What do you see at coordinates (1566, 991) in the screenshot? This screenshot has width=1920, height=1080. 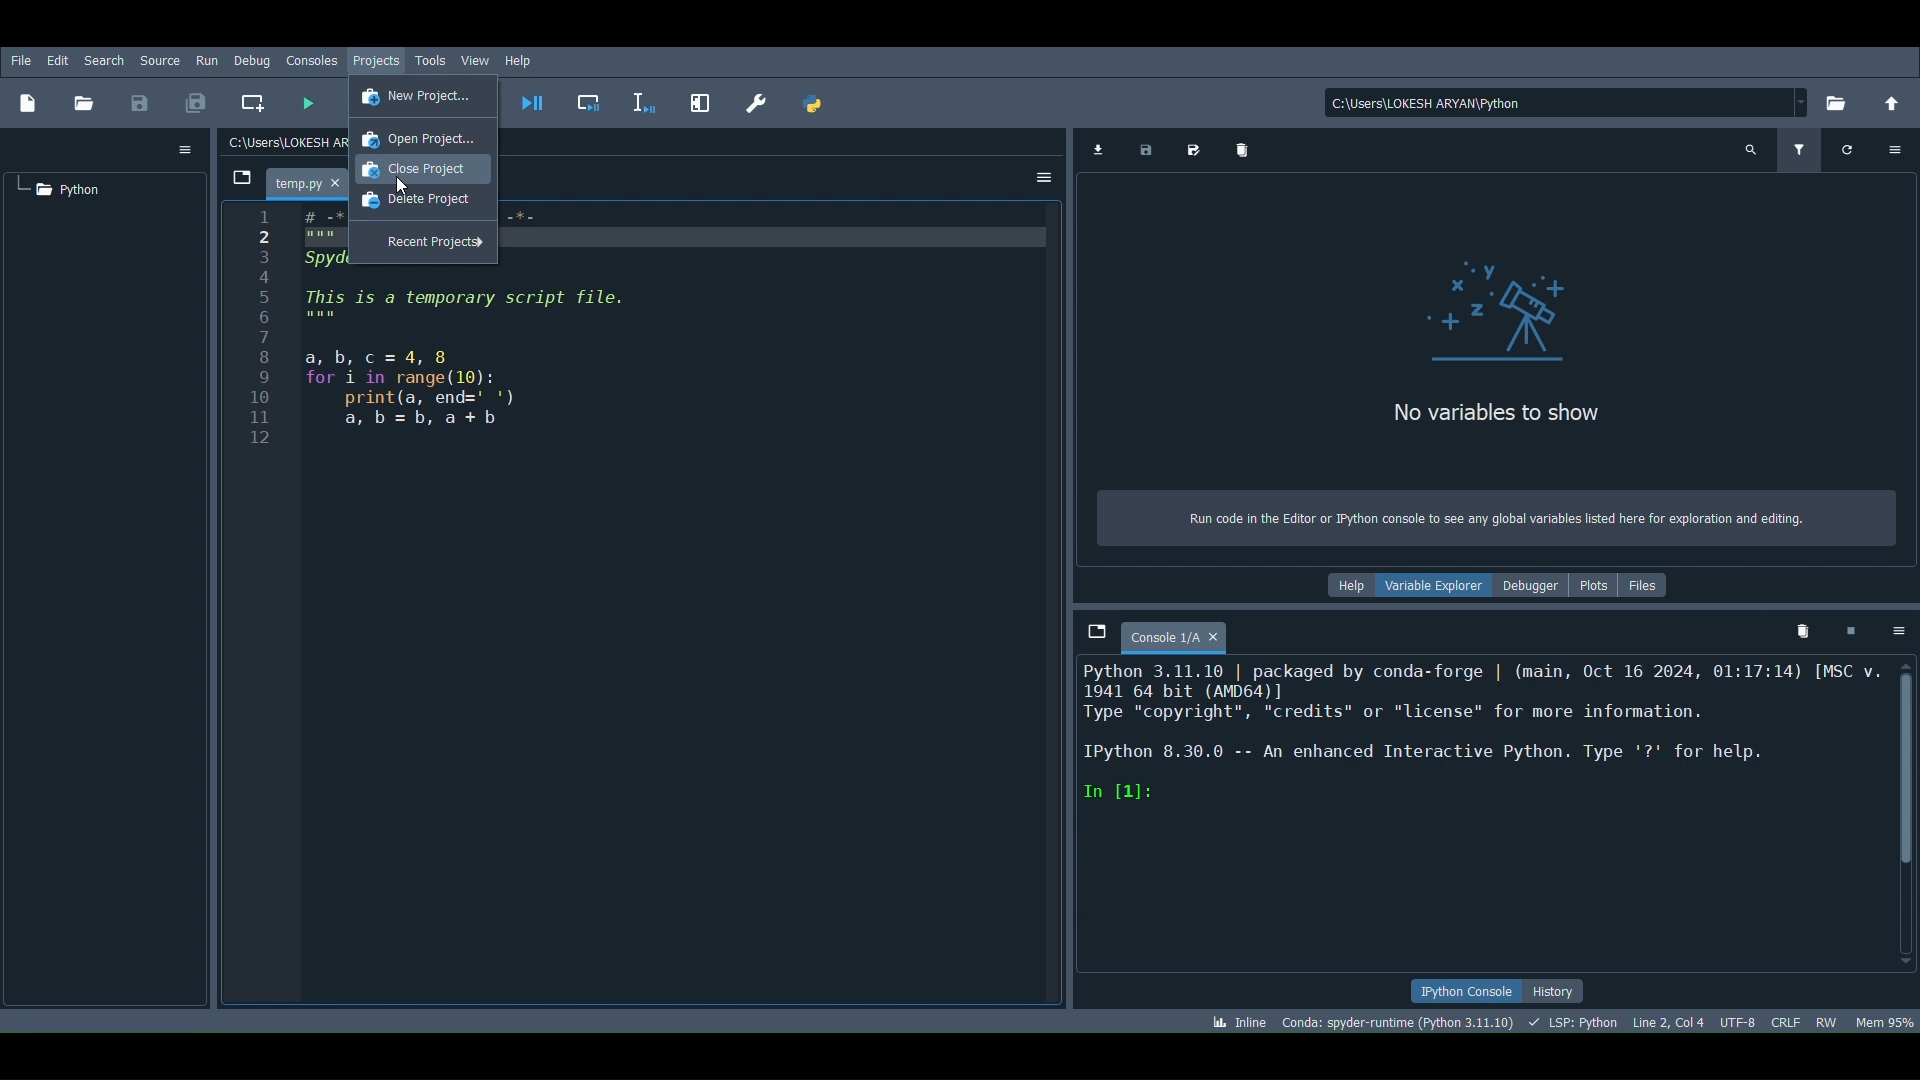 I see `History` at bounding box center [1566, 991].